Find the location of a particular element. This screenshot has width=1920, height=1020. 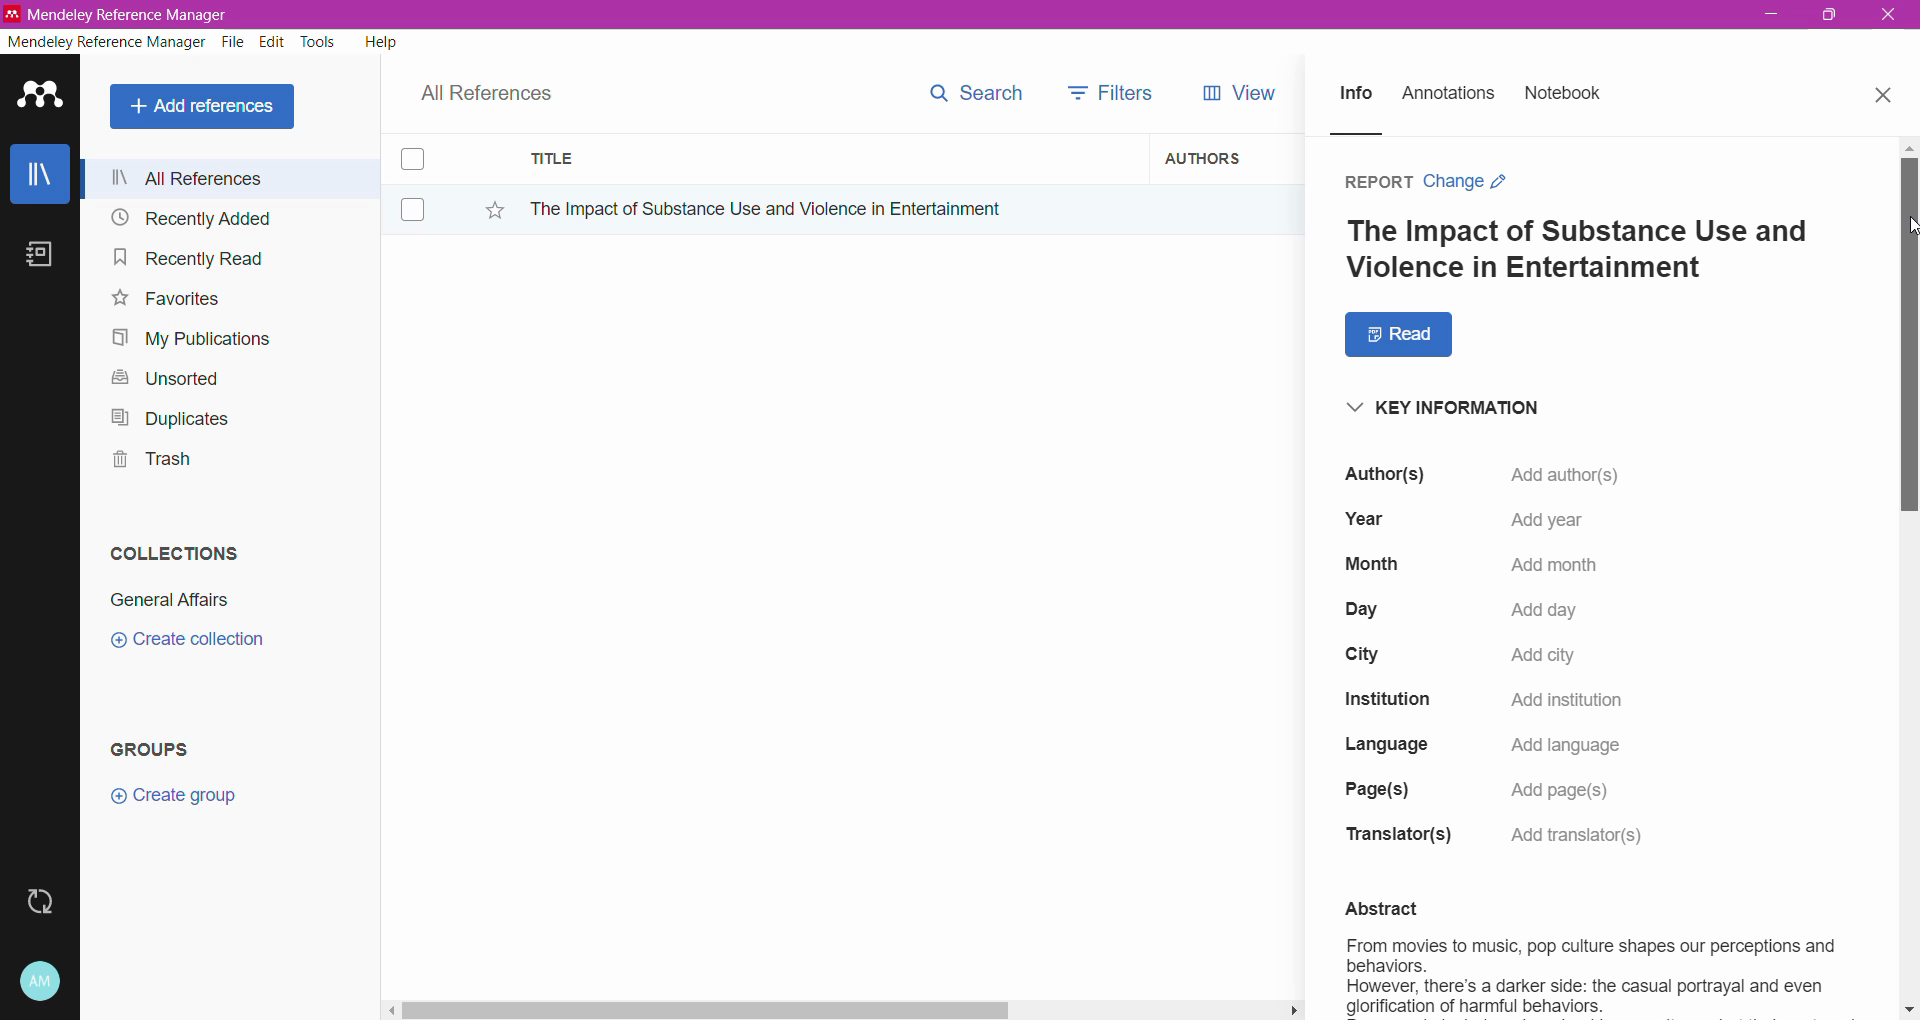

Restore Down is located at coordinates (1831, 16).